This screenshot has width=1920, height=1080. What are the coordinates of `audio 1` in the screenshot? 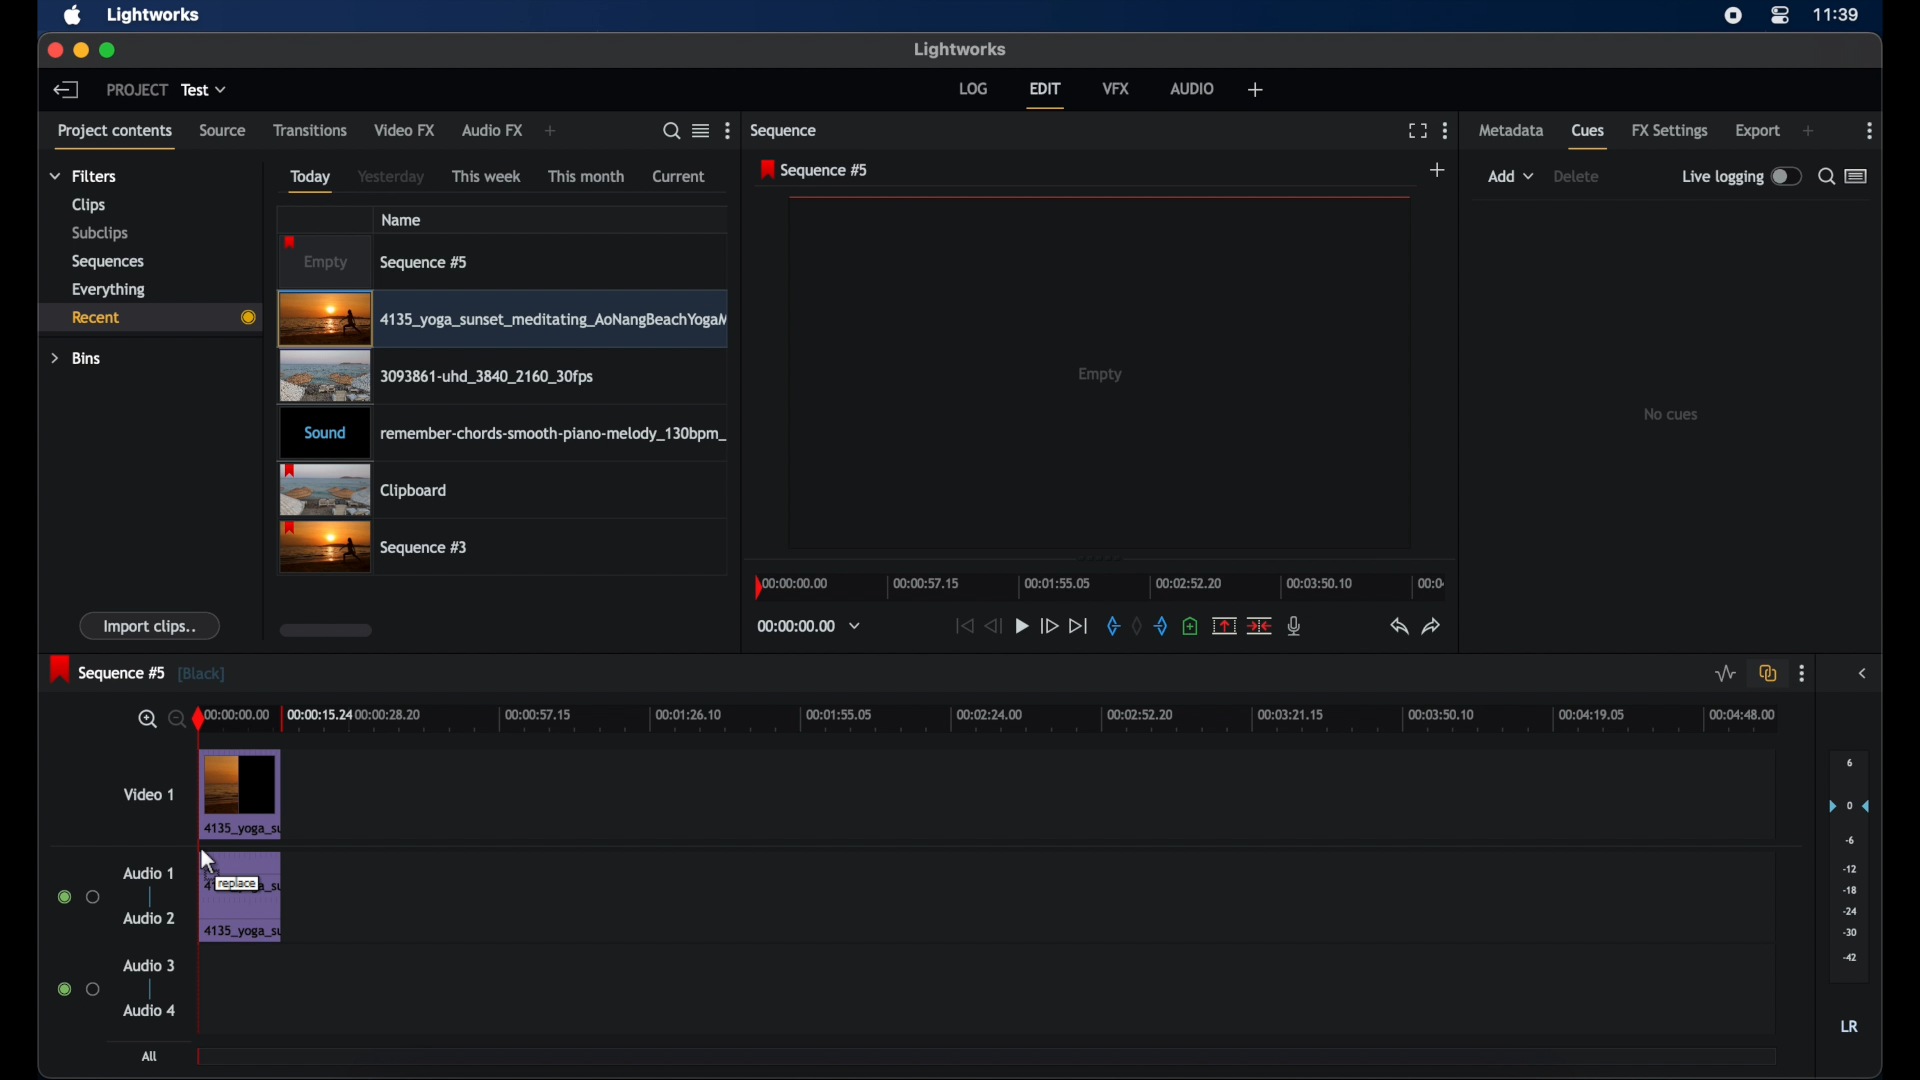 It's located at (149, 873).